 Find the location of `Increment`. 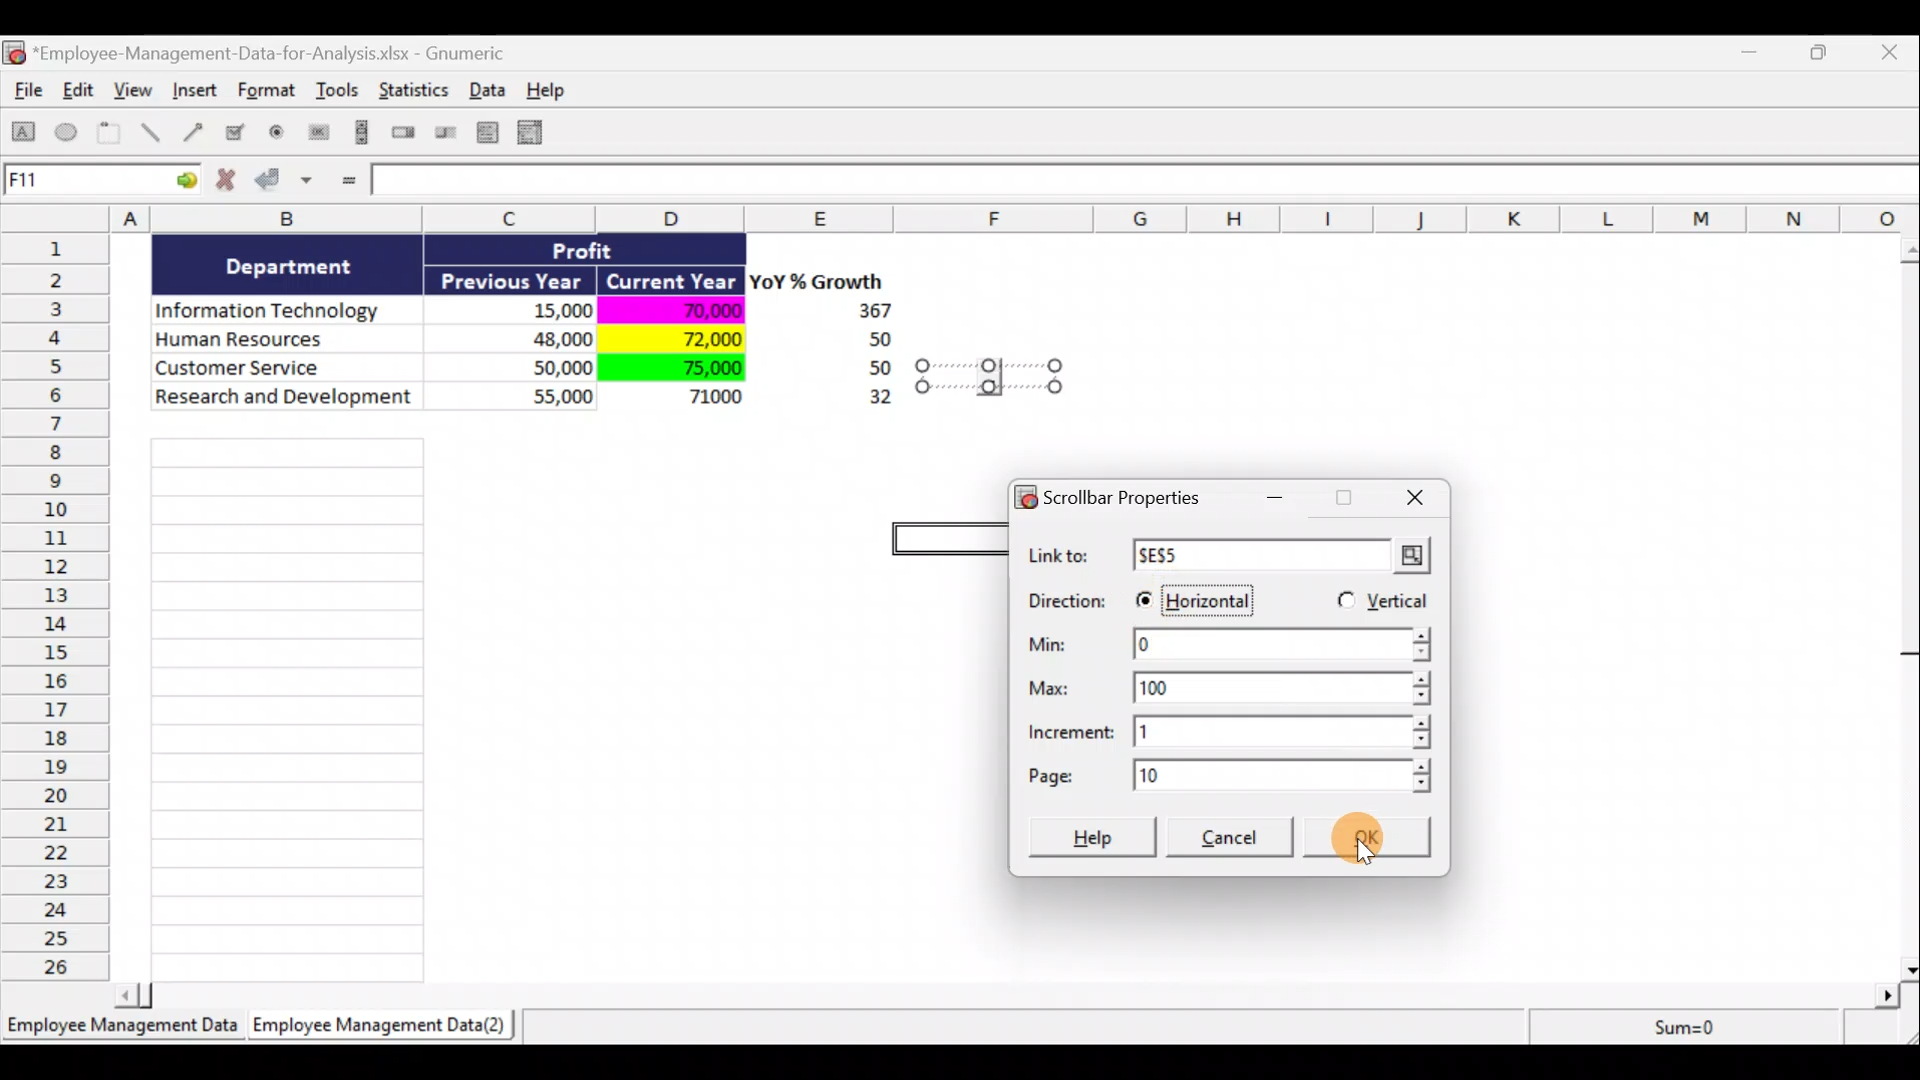

Increment is located at coordinates (1231, 731).